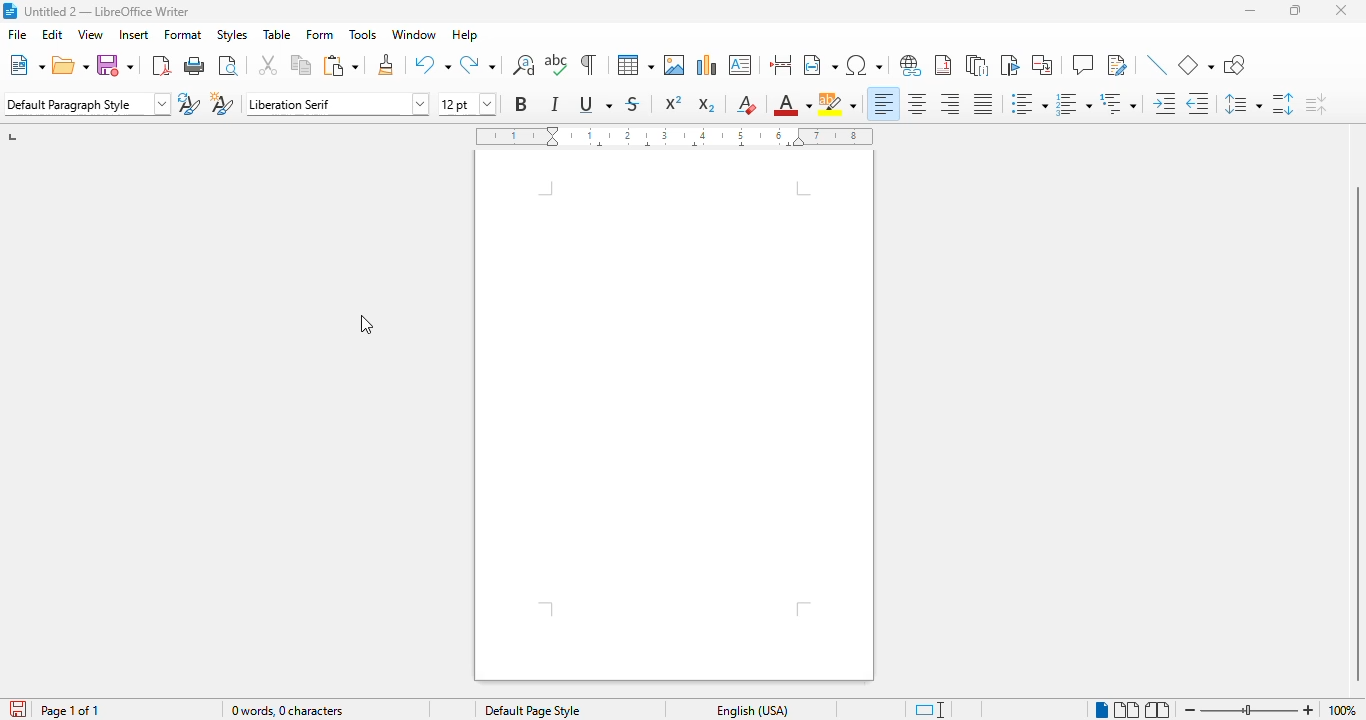 This screenshot has width=1366, height=720. Describe the element at coordinates (978, 66) in the screenshot. I see `insert endnote` at that location.